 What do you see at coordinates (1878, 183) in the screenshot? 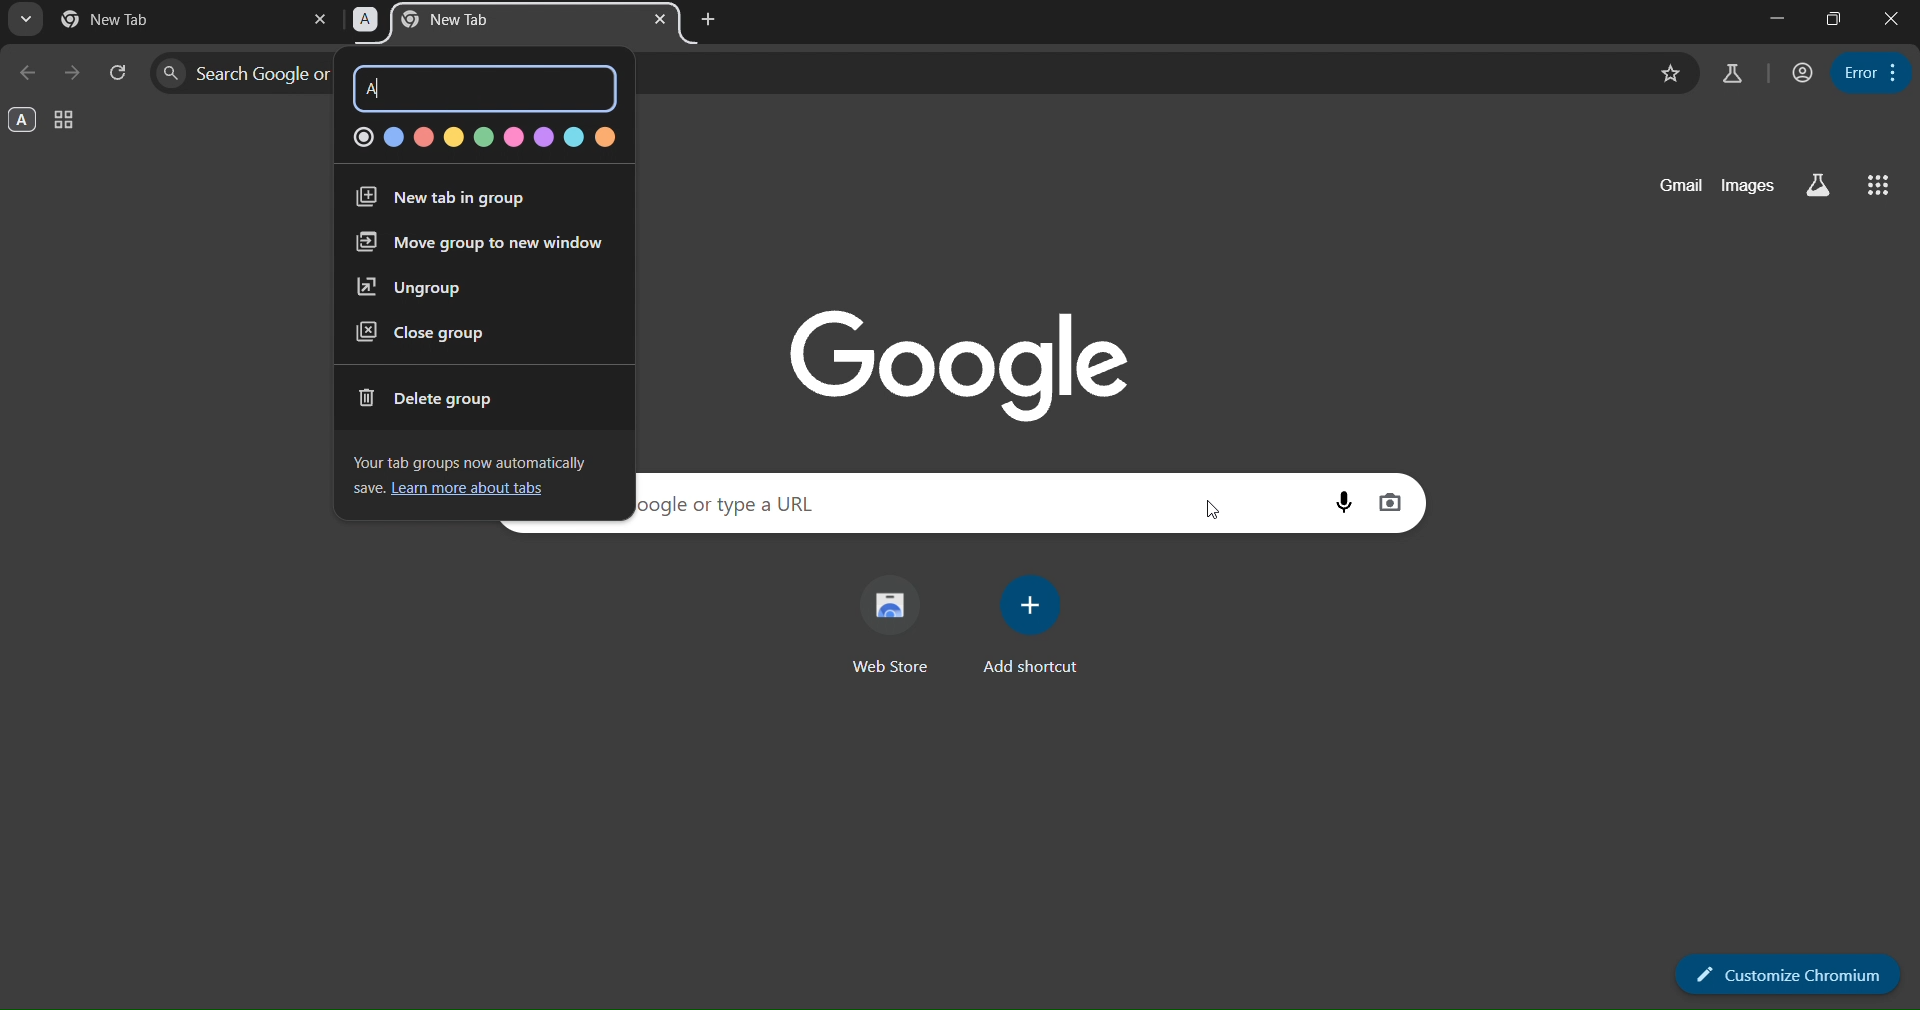
I see `google apps` at bounding box center [1878, 183].